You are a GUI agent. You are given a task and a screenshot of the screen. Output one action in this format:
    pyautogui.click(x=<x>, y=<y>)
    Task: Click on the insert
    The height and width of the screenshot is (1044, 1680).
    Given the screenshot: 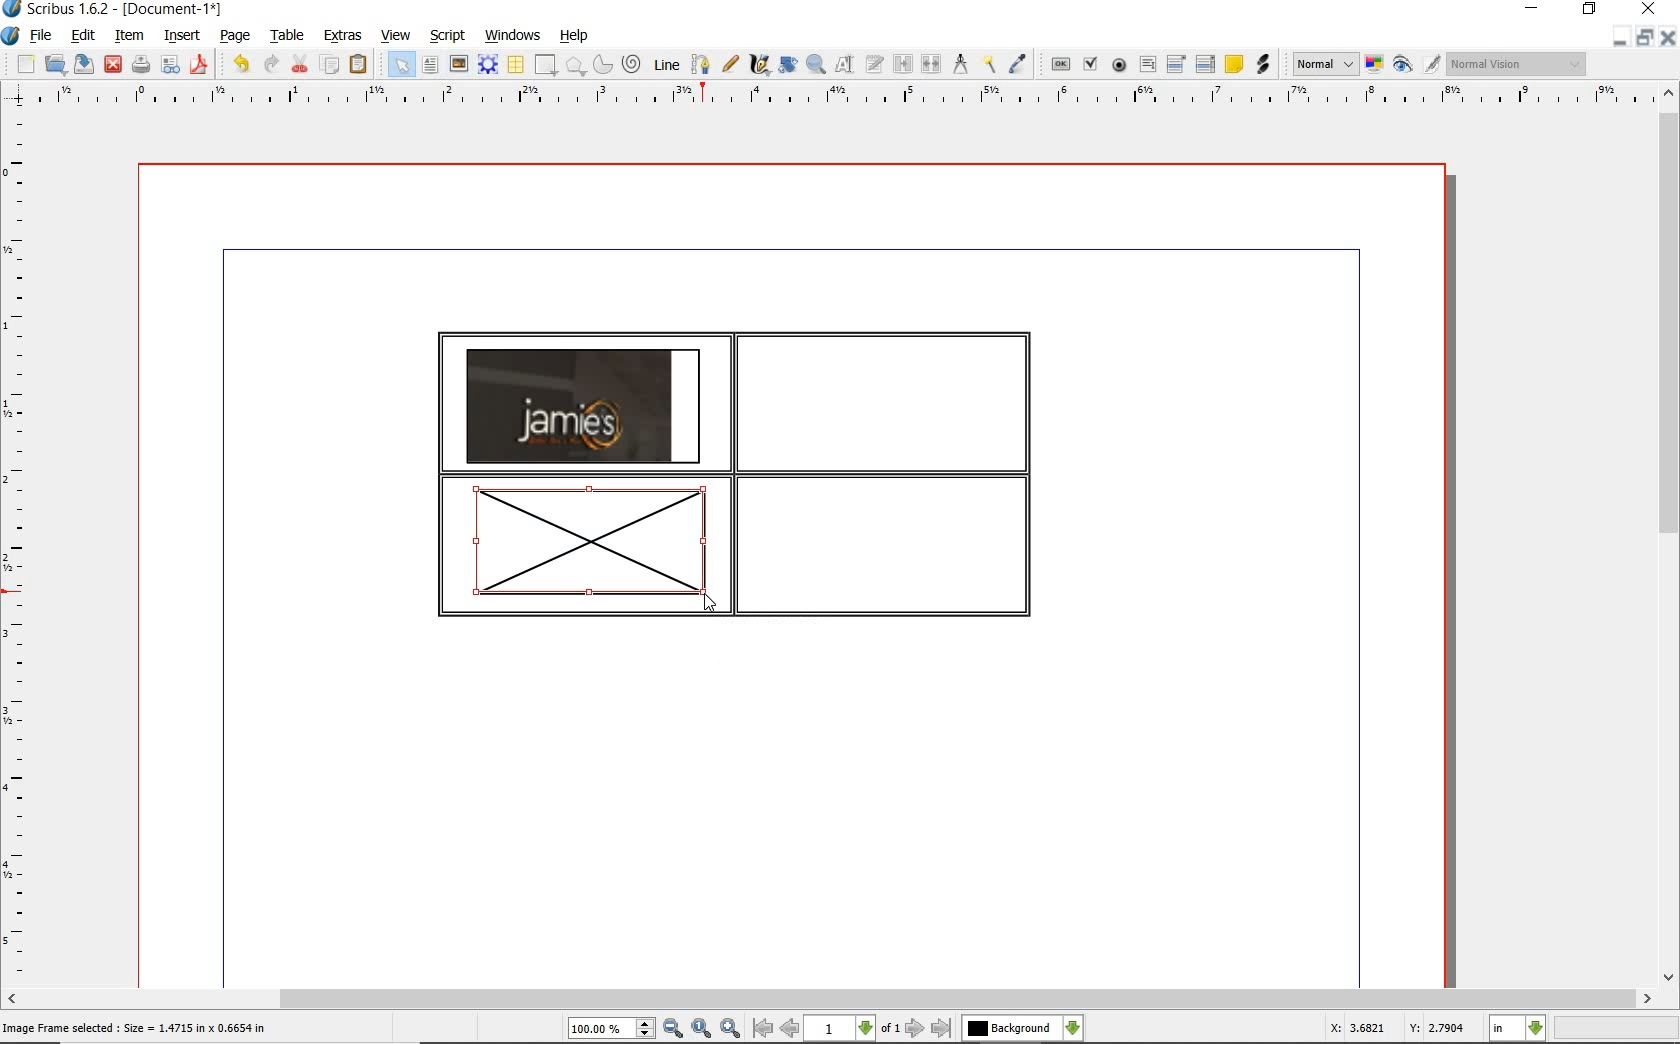 What is the action you would take?
    pyautogui.click(x=180, y=37)
    